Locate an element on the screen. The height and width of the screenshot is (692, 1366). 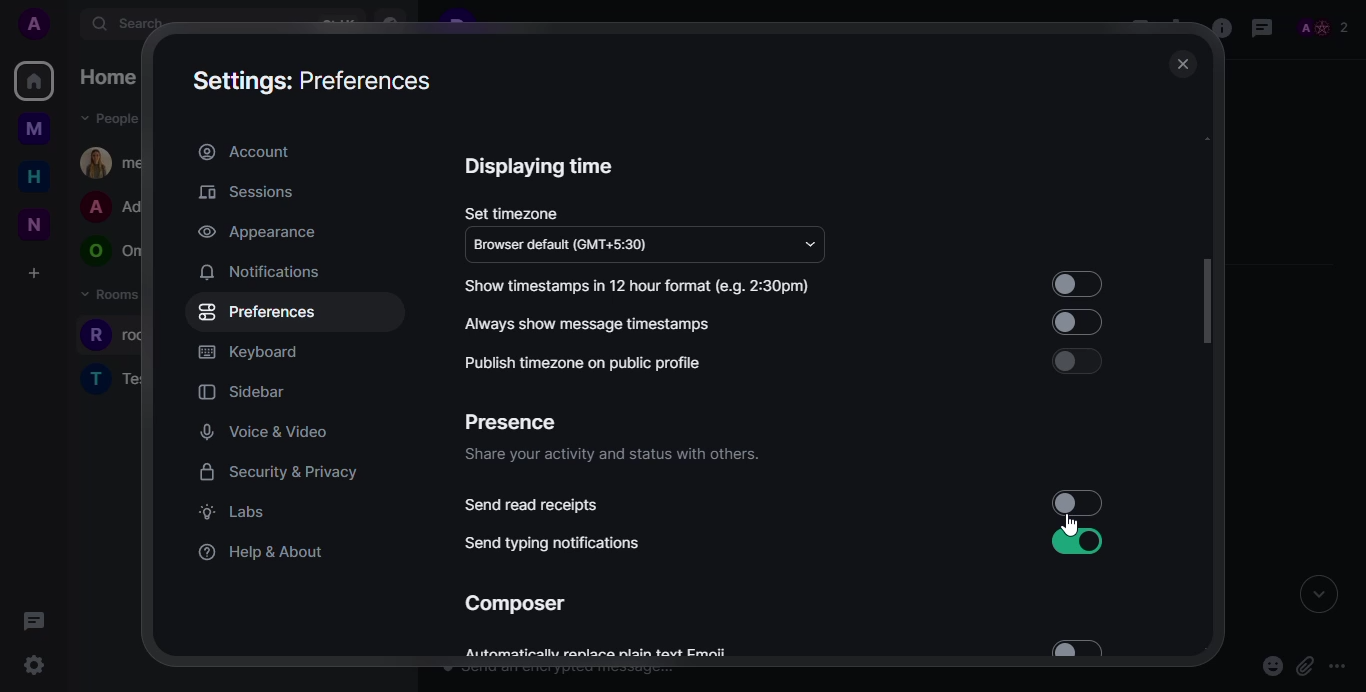
Automatically replace plain text email is located at coordinates (629, 658).